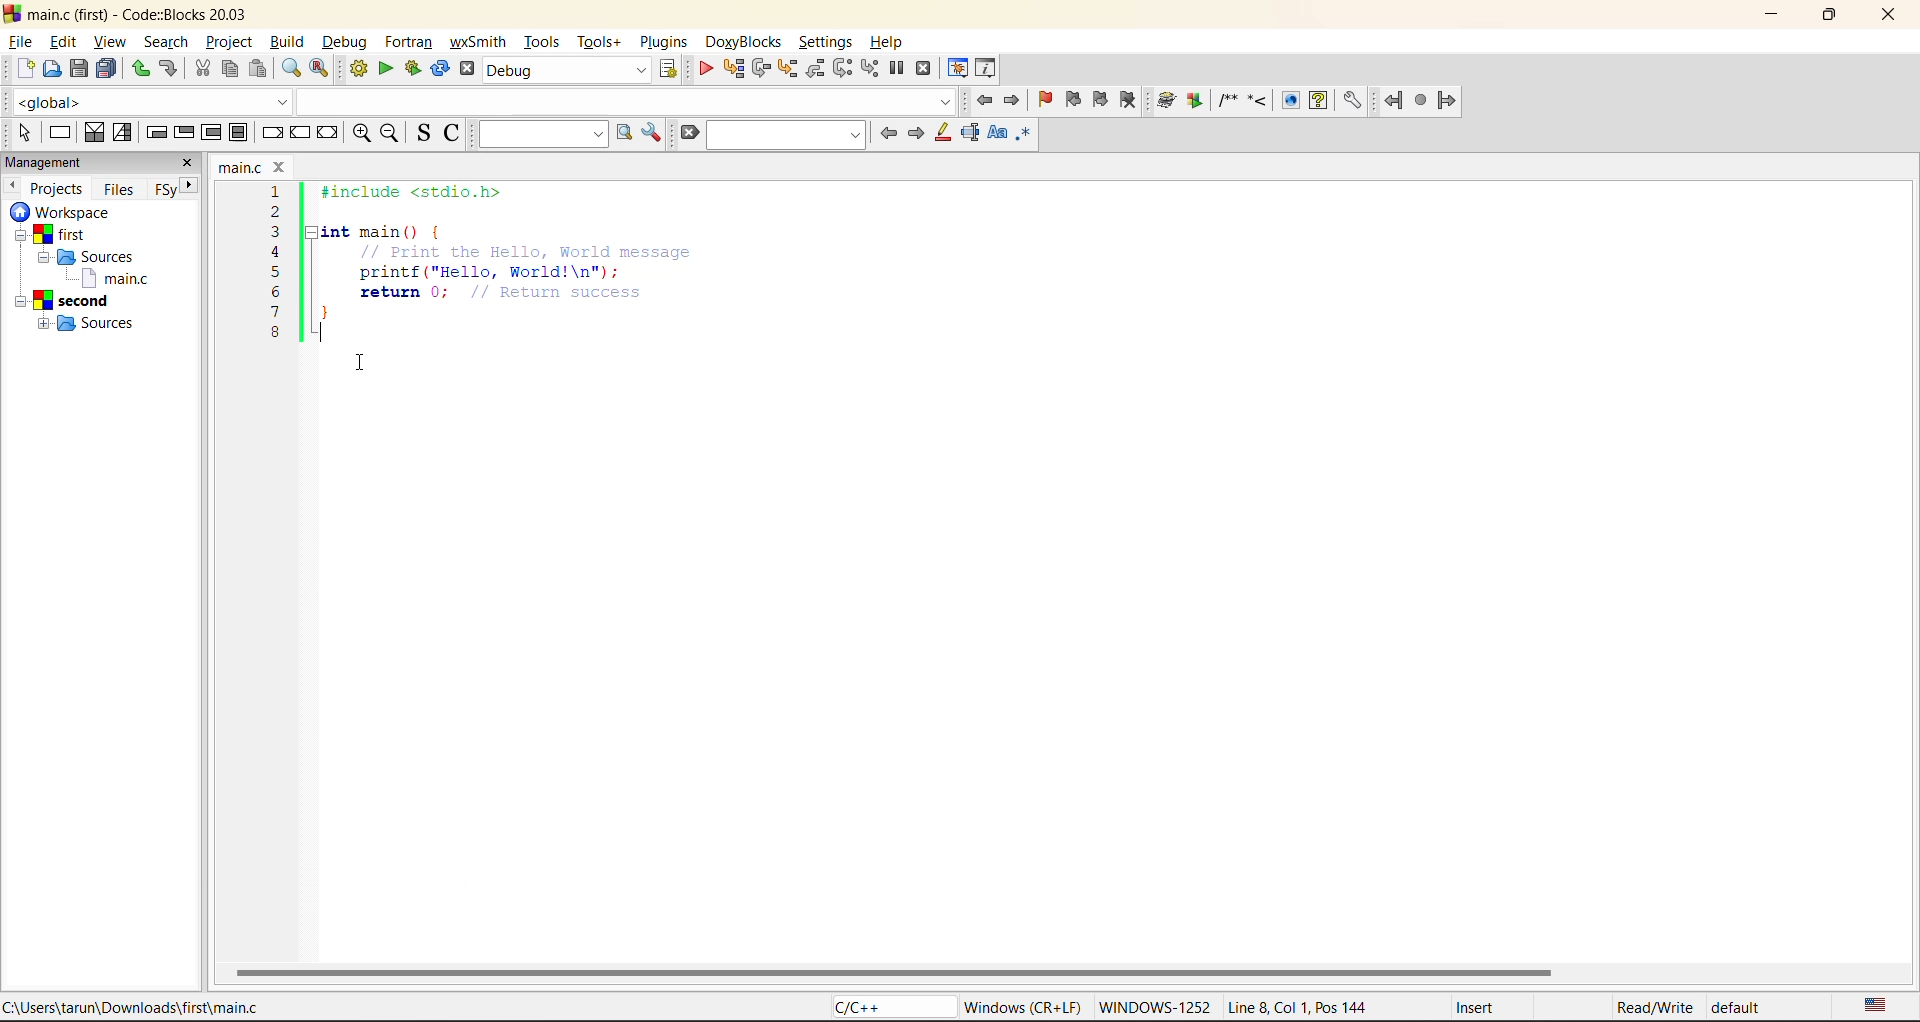 This screenshot has width=1920, height=1022. I want to click on selected text, so click(970, 133).